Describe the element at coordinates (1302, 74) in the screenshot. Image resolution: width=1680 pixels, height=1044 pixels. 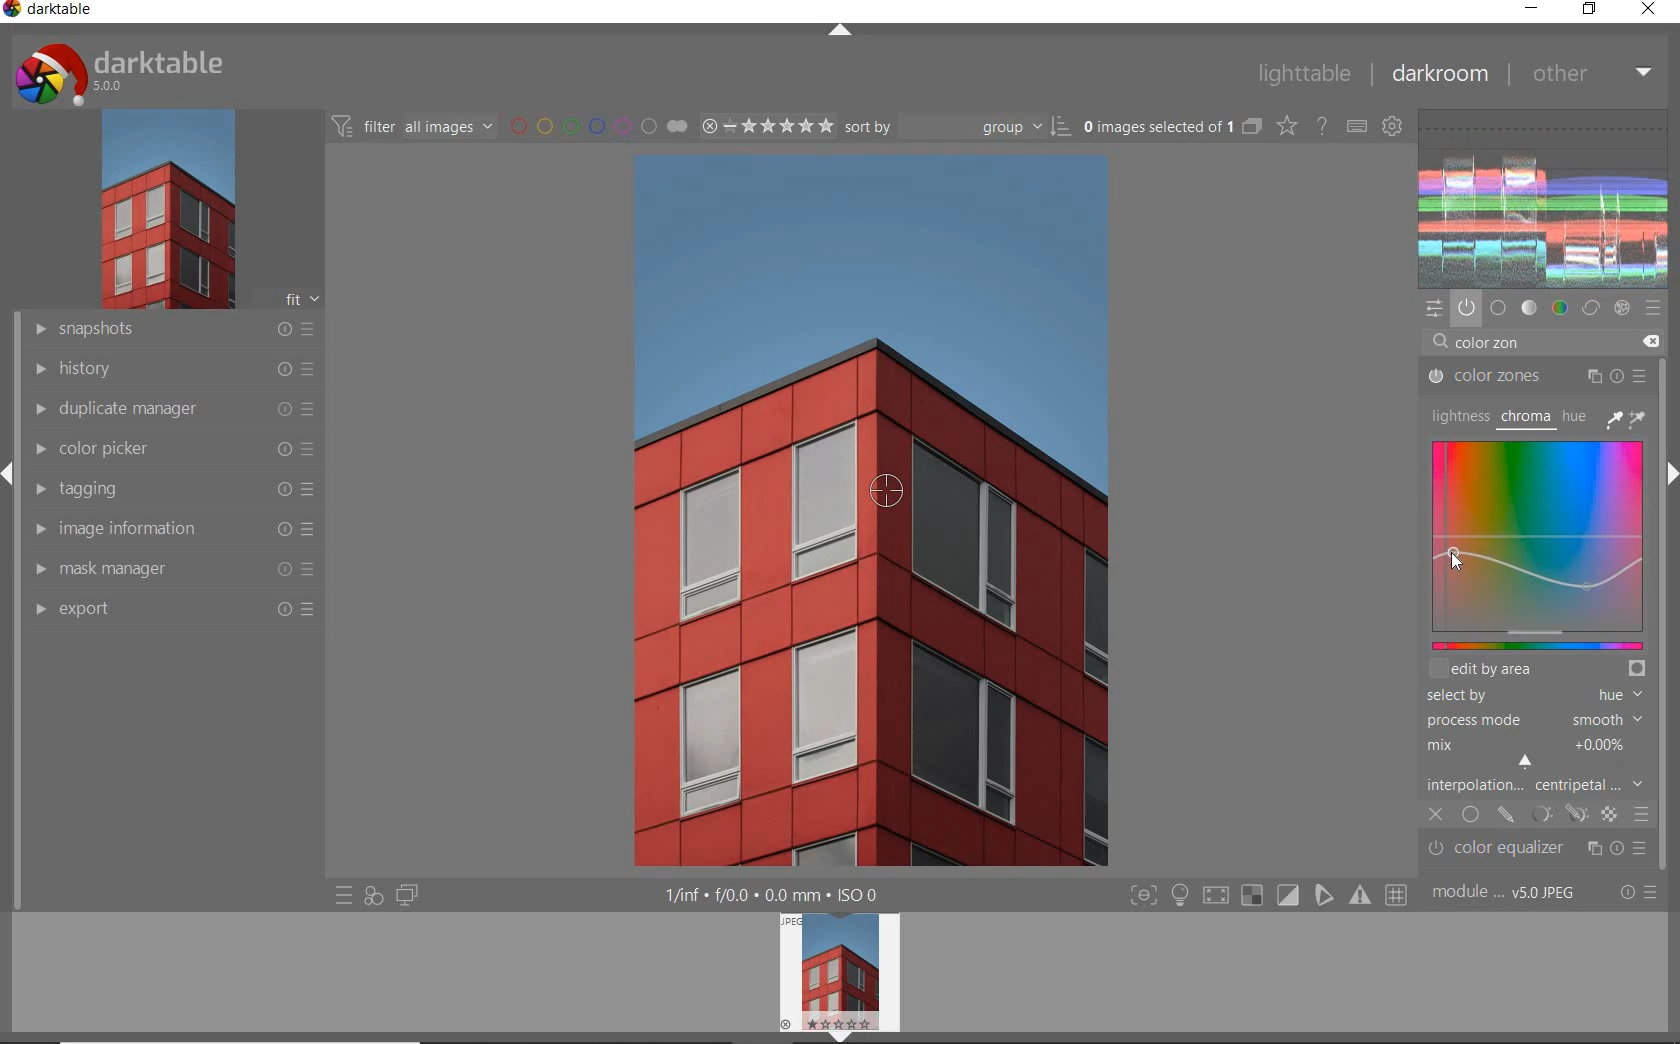
I see `lighttable` at that location.